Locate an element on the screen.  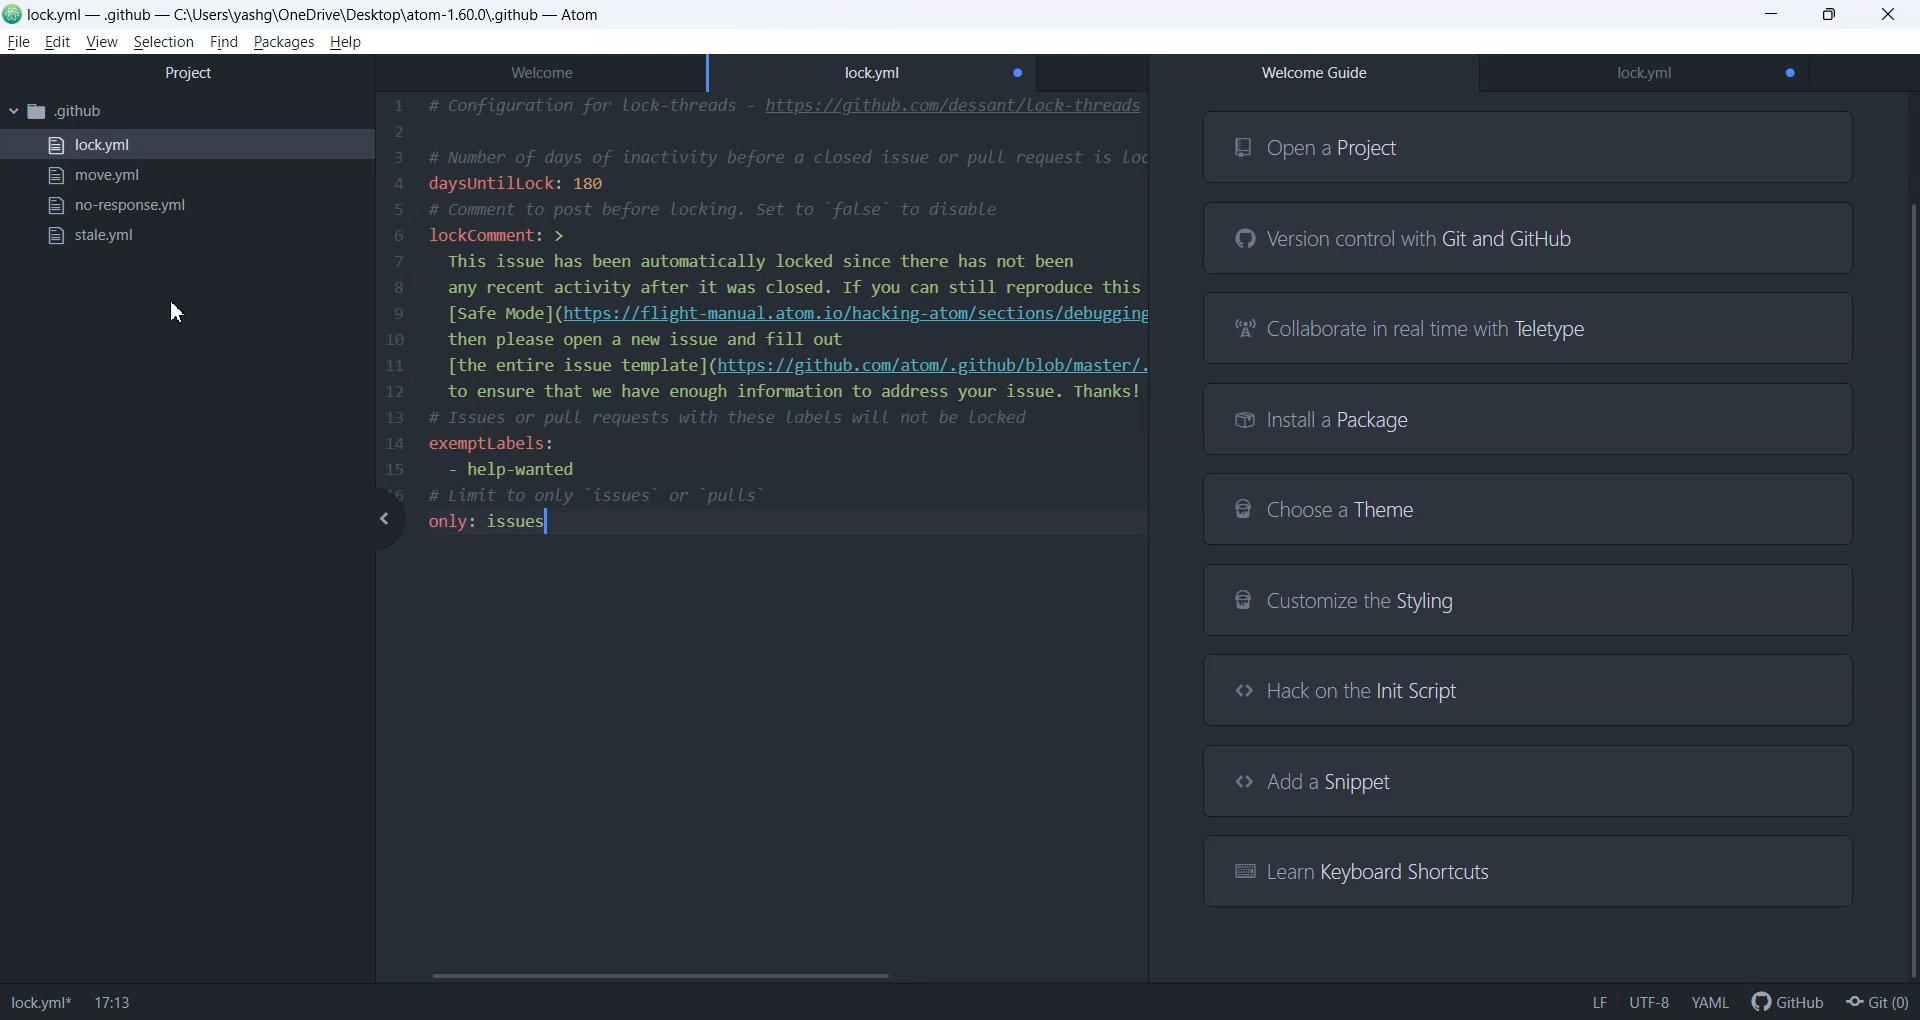
Collaborate in real time with Teletype is located at coordinates (1530, 327).